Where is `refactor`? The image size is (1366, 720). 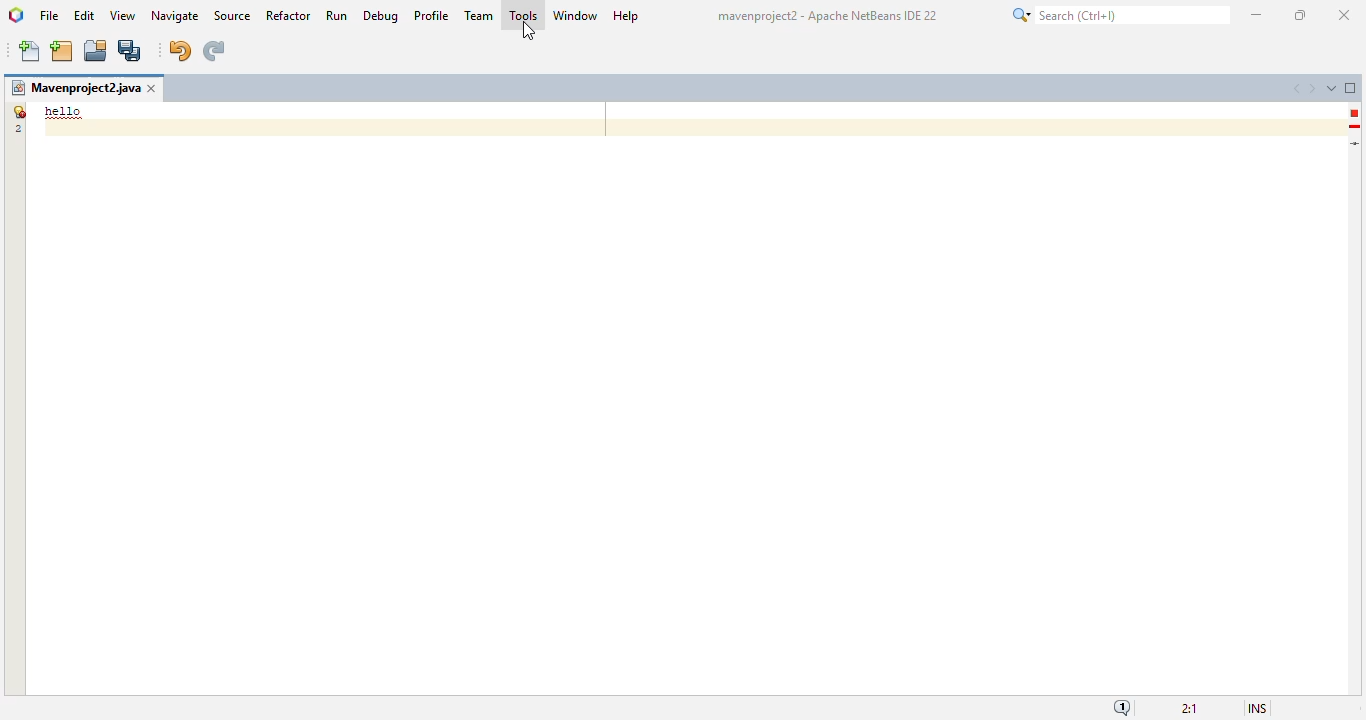 refactor is located at coordinates (289, 15).